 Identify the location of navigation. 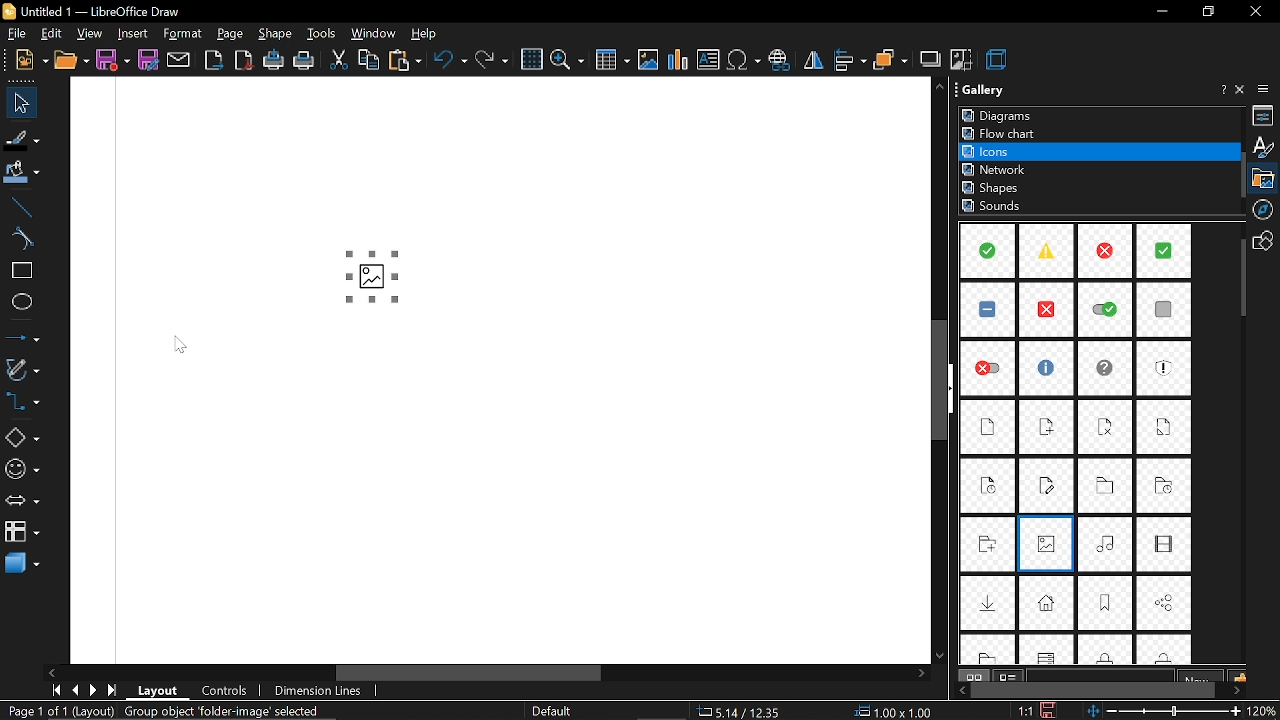
(1266, 209).